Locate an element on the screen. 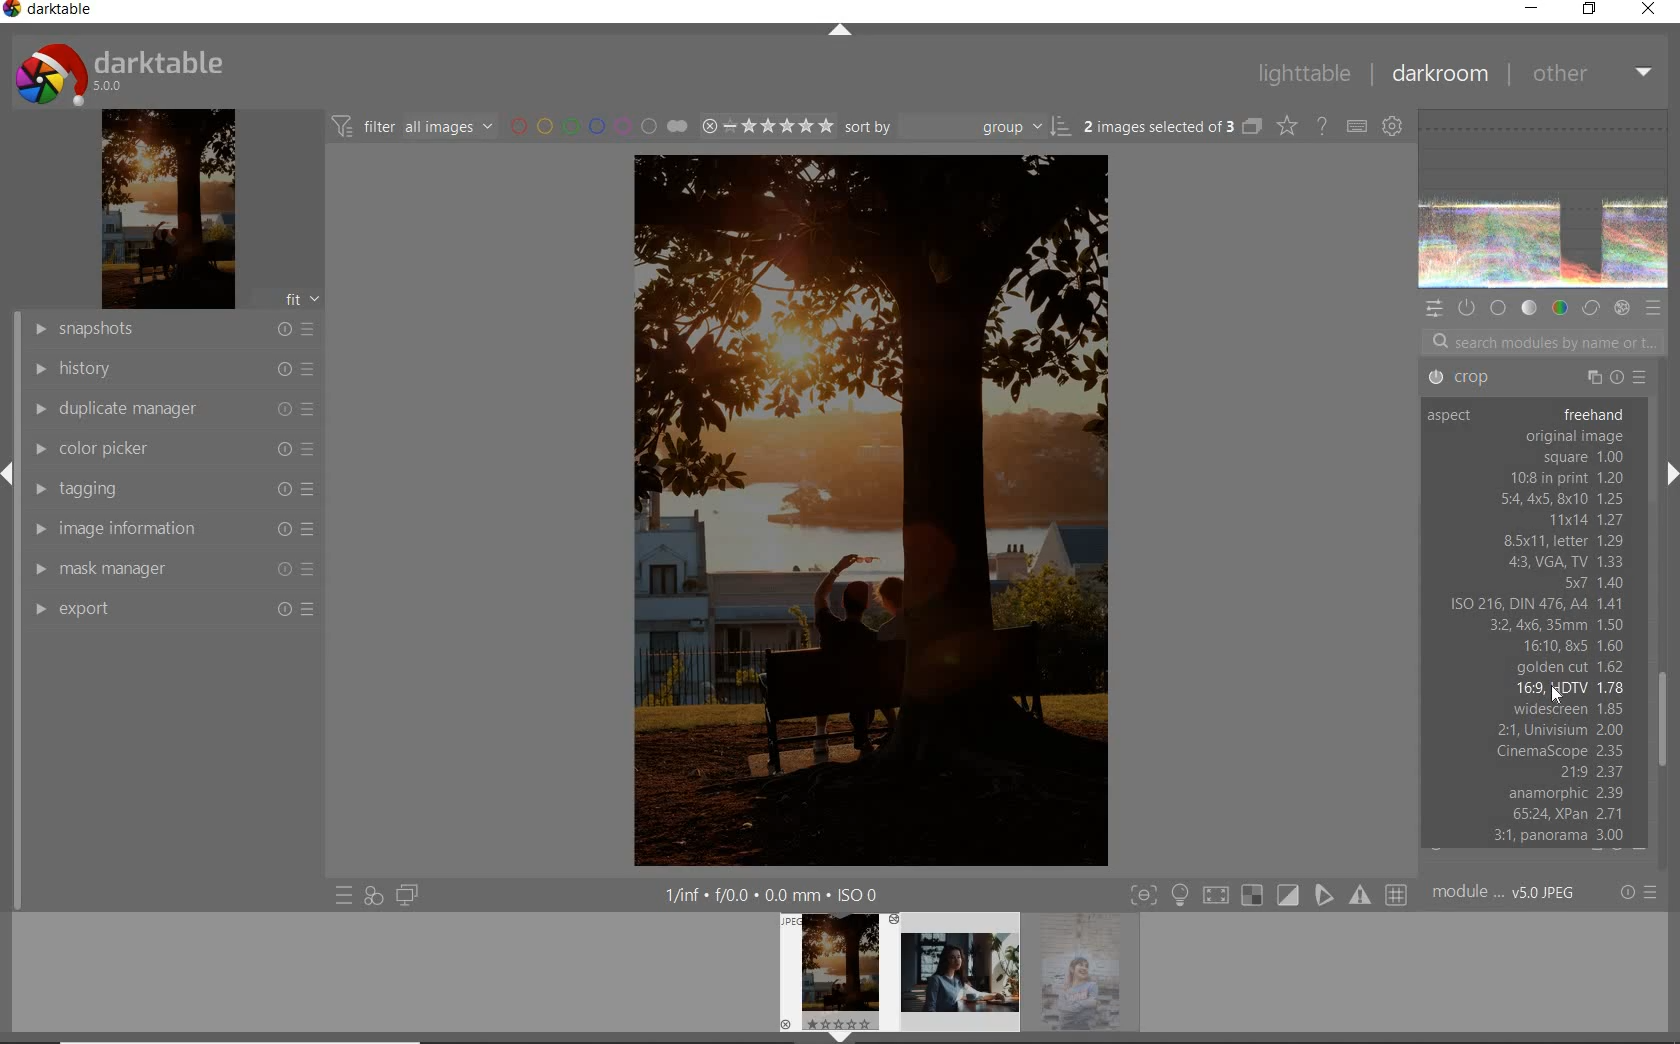  ORIGINAL IMAGE is located at coordinates (1573, 436).